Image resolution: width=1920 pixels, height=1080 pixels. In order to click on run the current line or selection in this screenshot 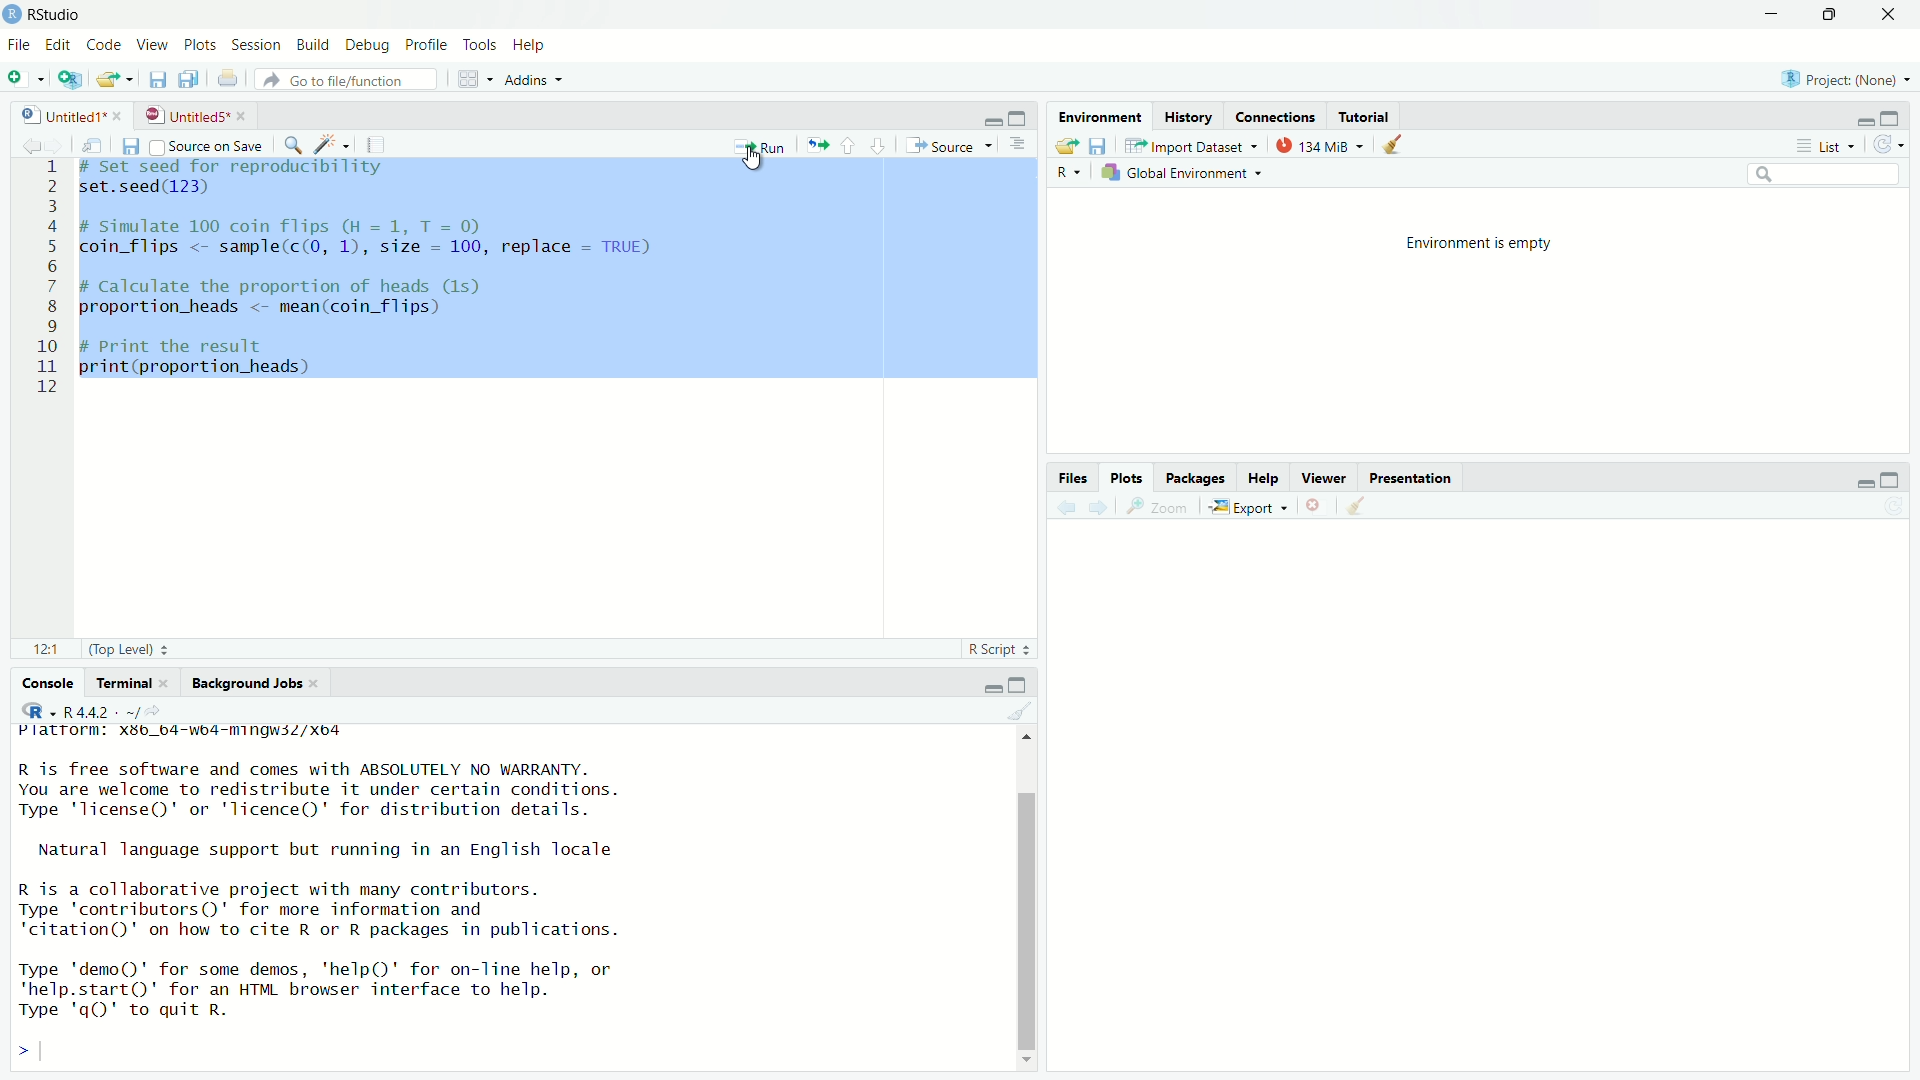, I will do `click(762, 144)`.